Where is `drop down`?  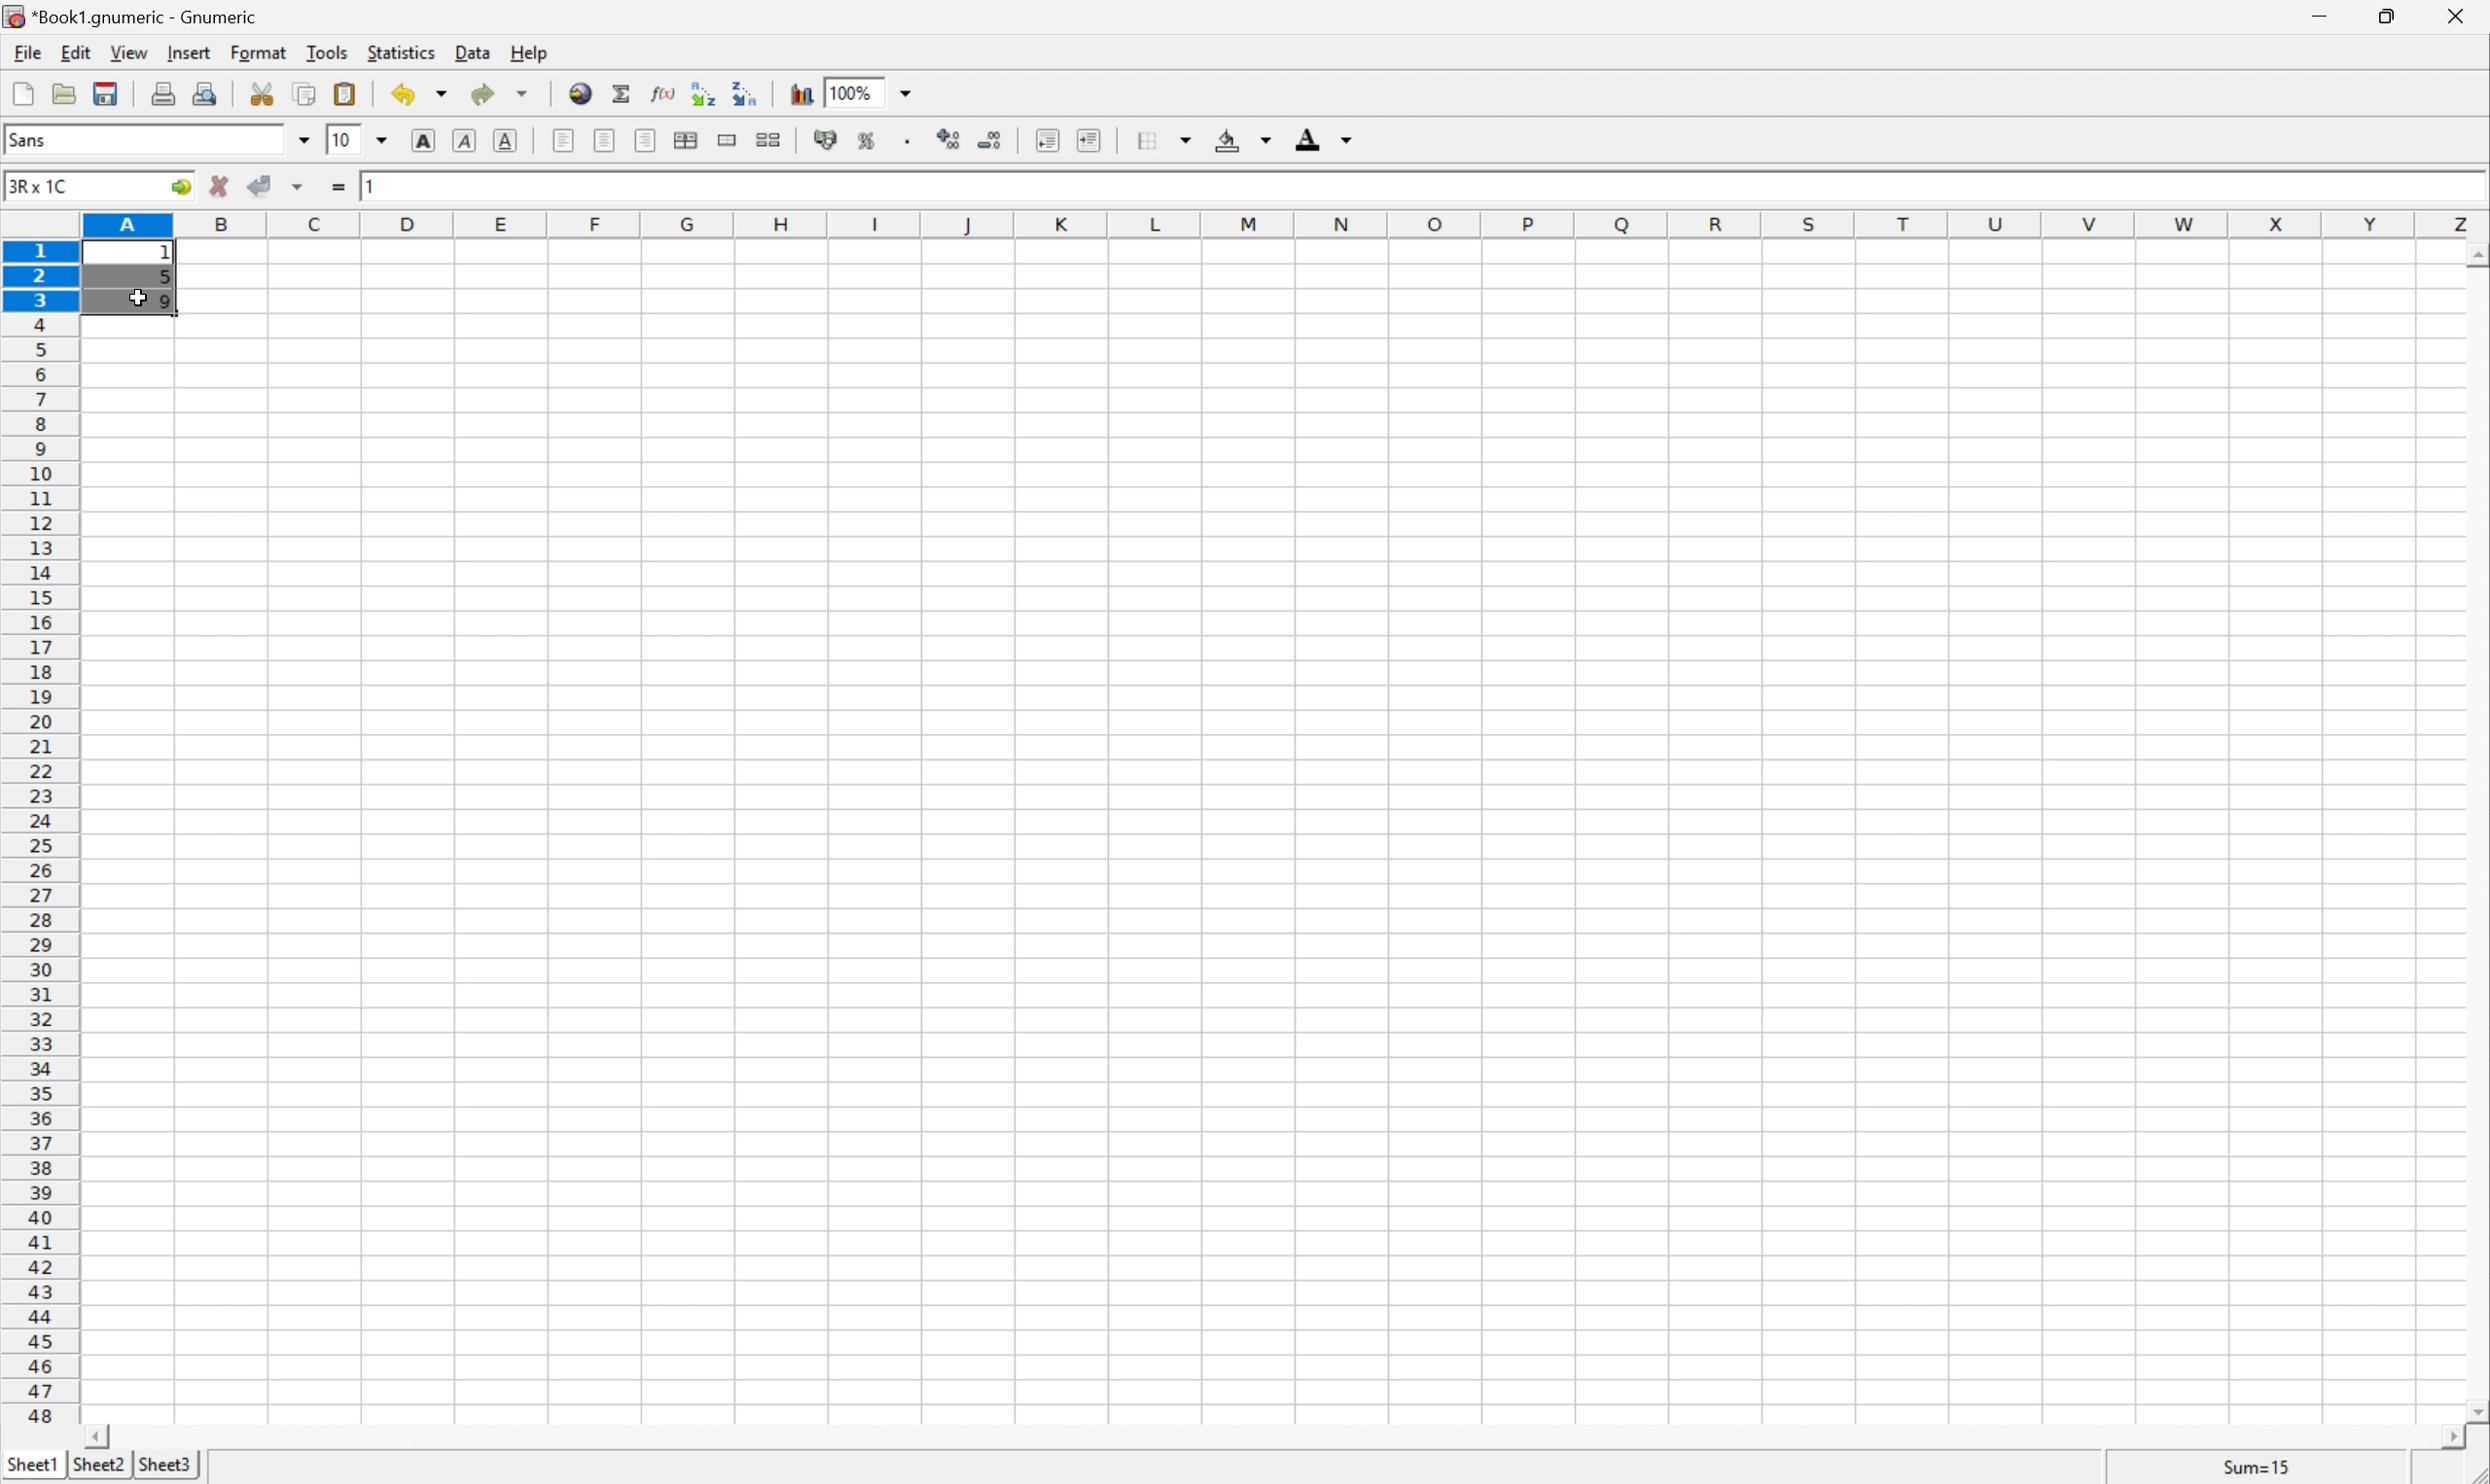
drop down is located at coordinates (305, 139).